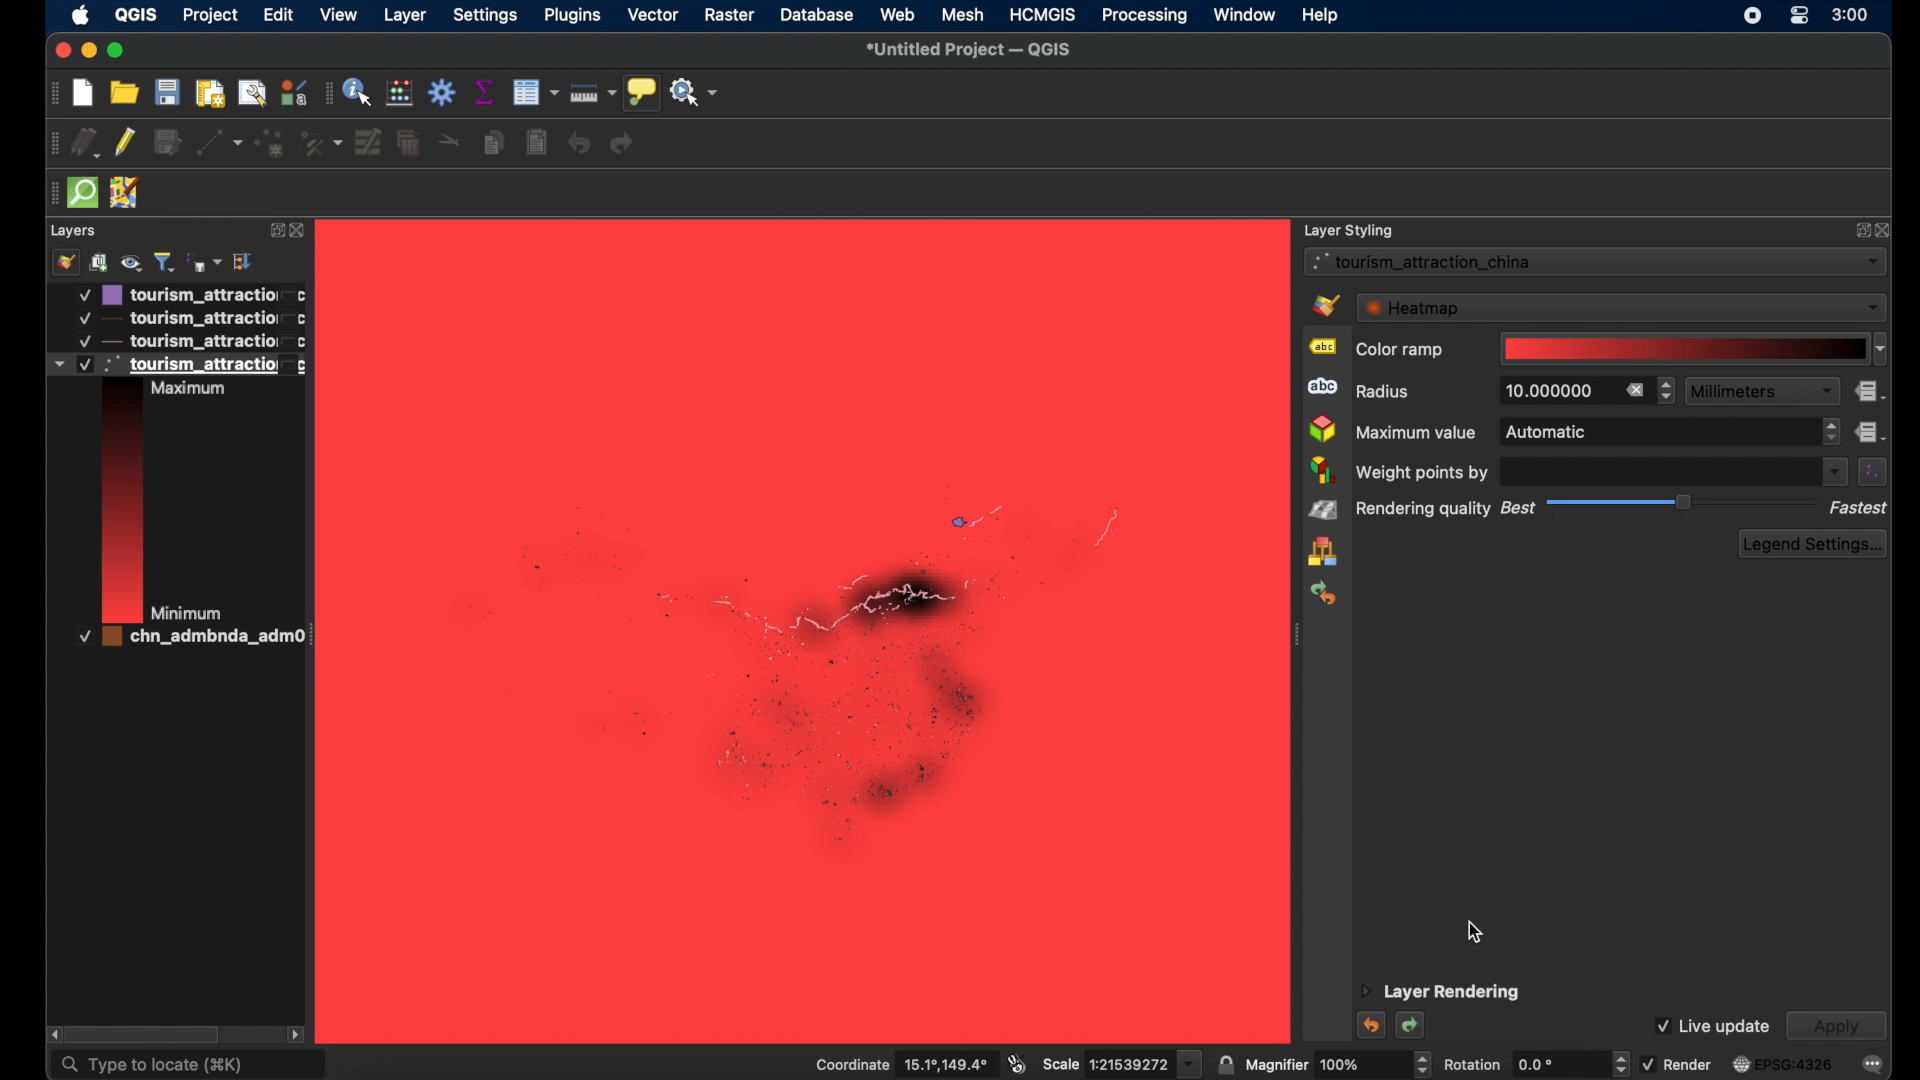 The width and height of the screenshot is (1920, 1080). Describe the element at coordinates (1871, 392) in the screenshot. I see `data defined override` at that location.